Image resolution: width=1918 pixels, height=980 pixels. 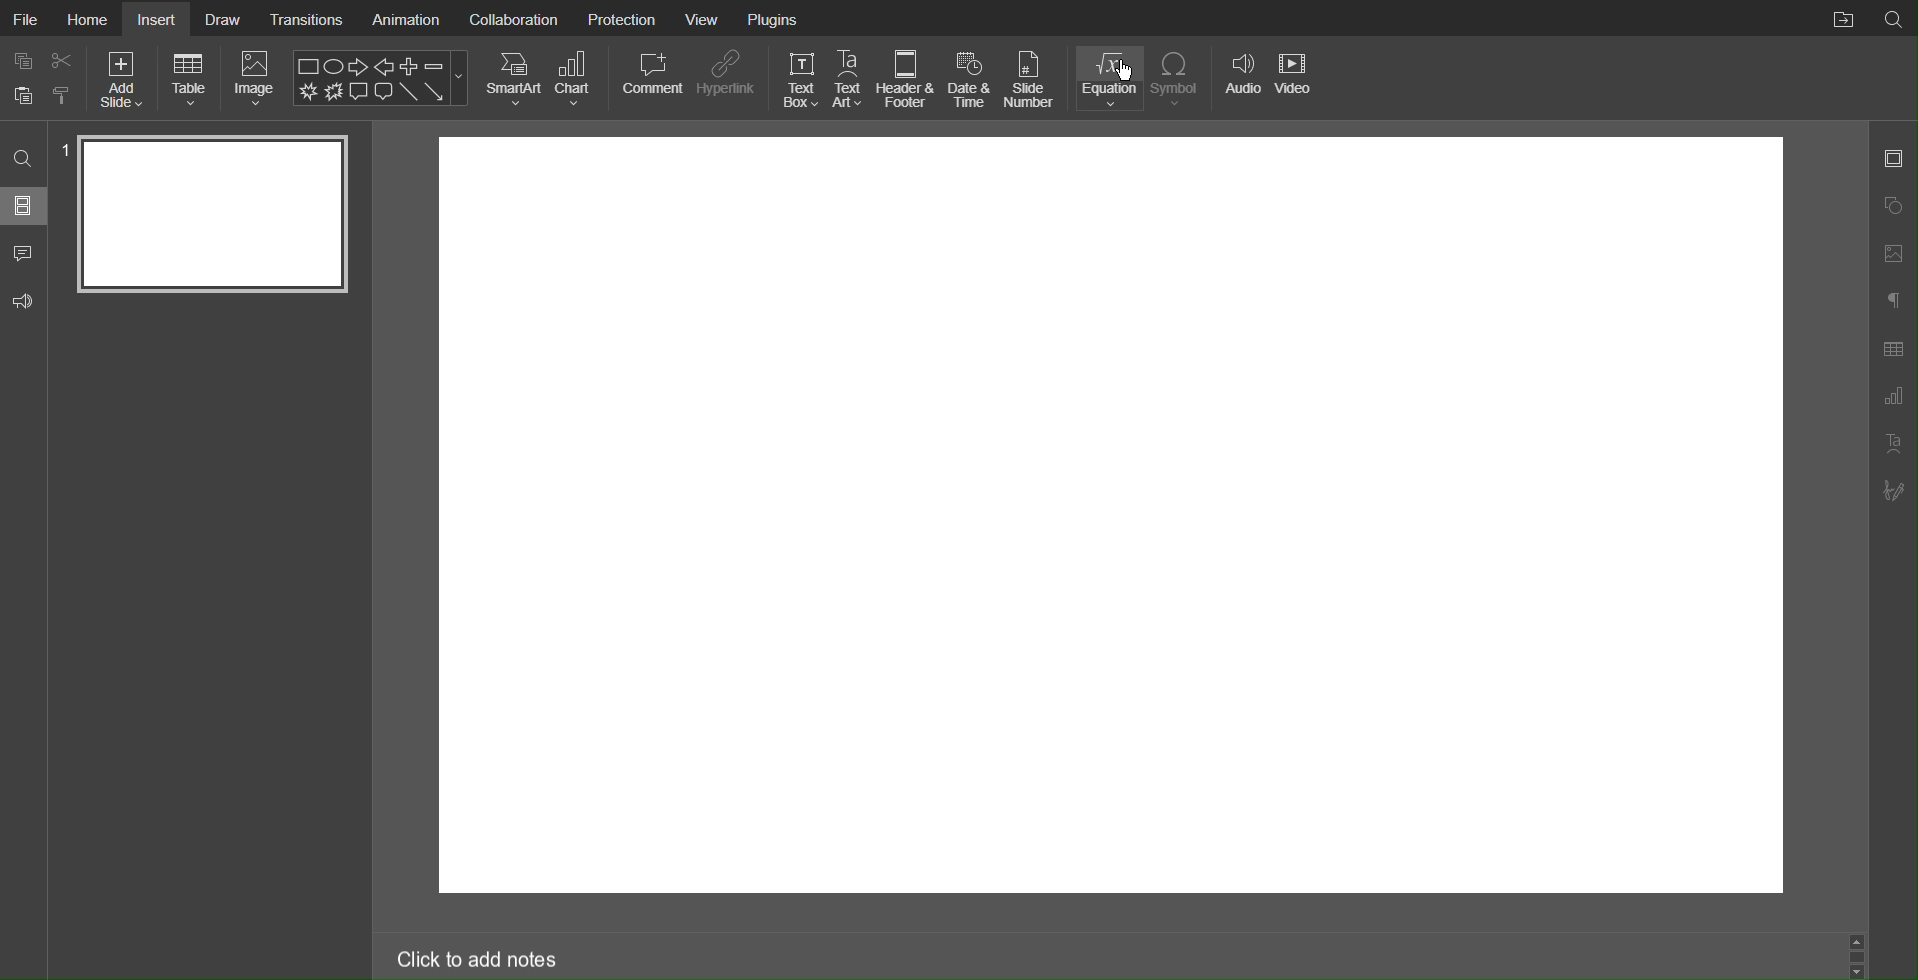 What do you see at coordinates (849, 78) in the screenshot?
I see `Text Art` at bounding box center [849, 78].